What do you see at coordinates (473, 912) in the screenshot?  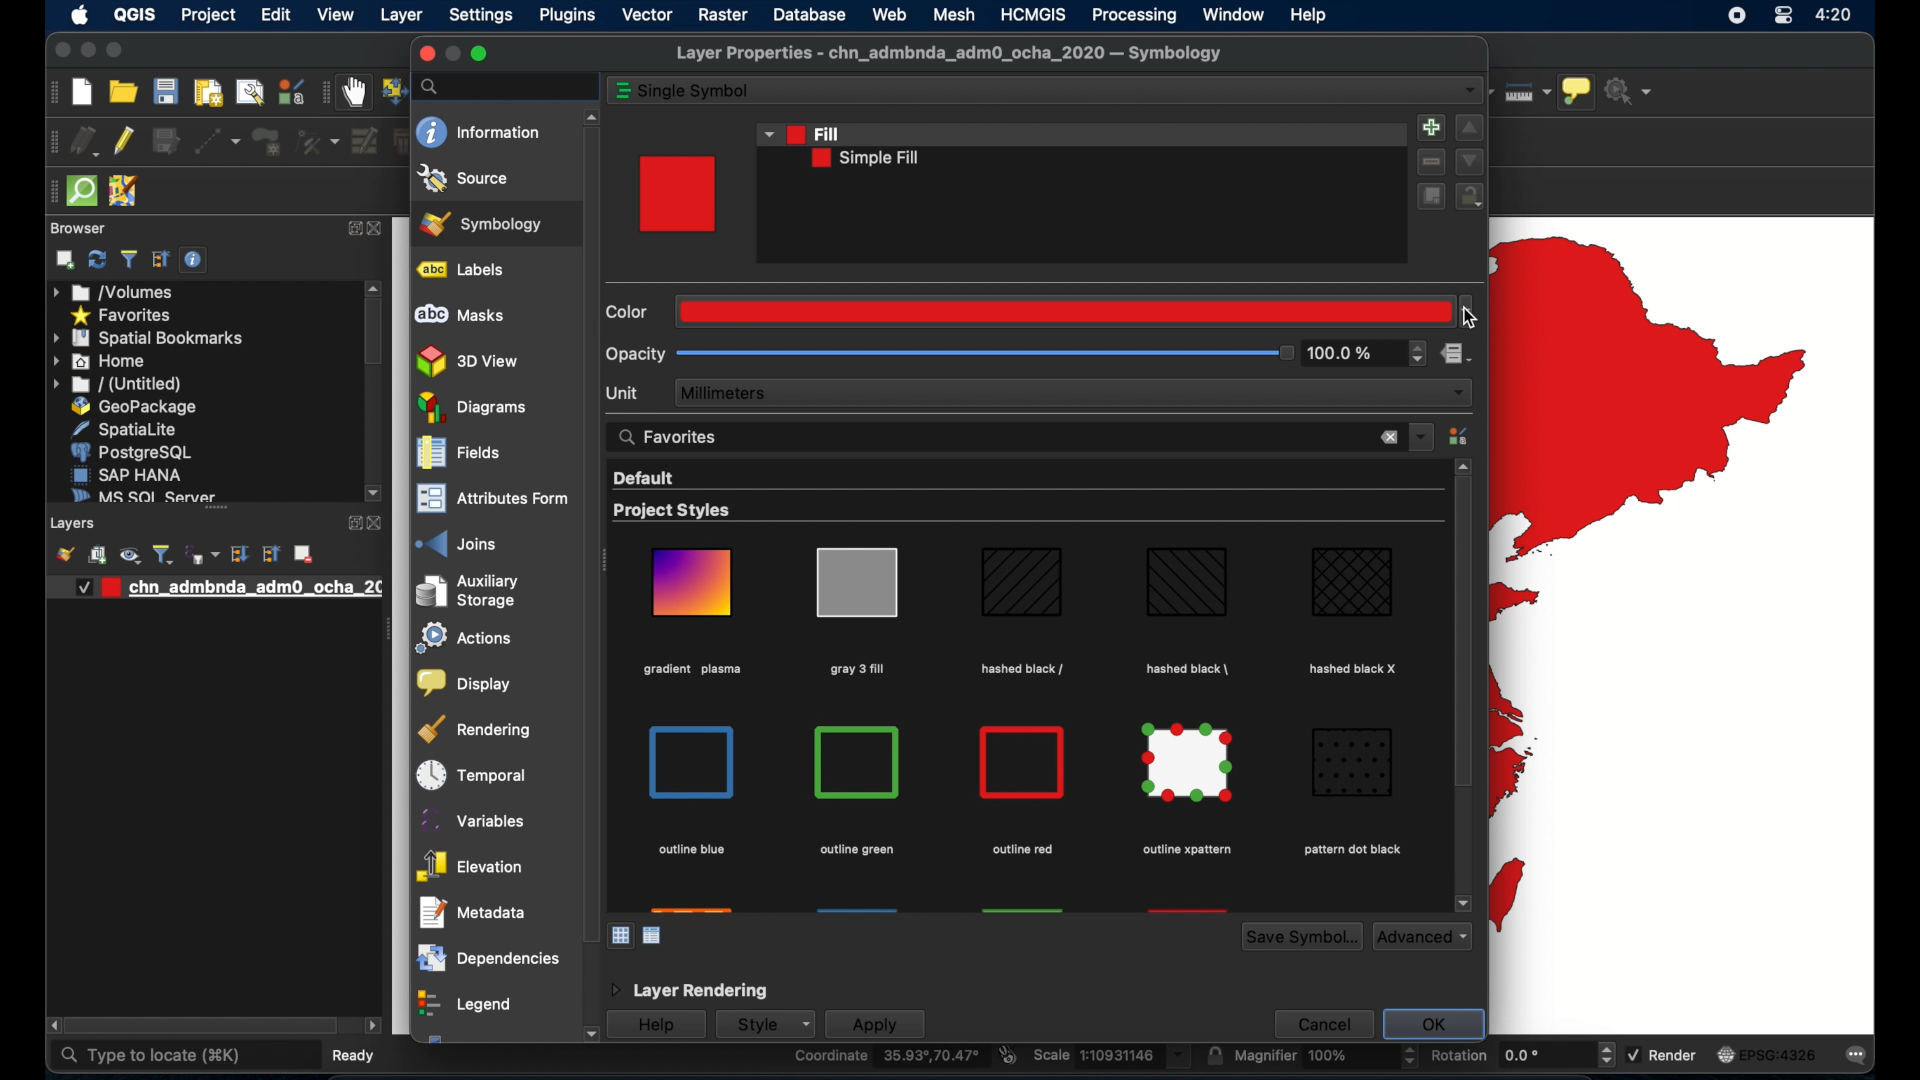 I see `metadata` at bounding box center [473, 912].